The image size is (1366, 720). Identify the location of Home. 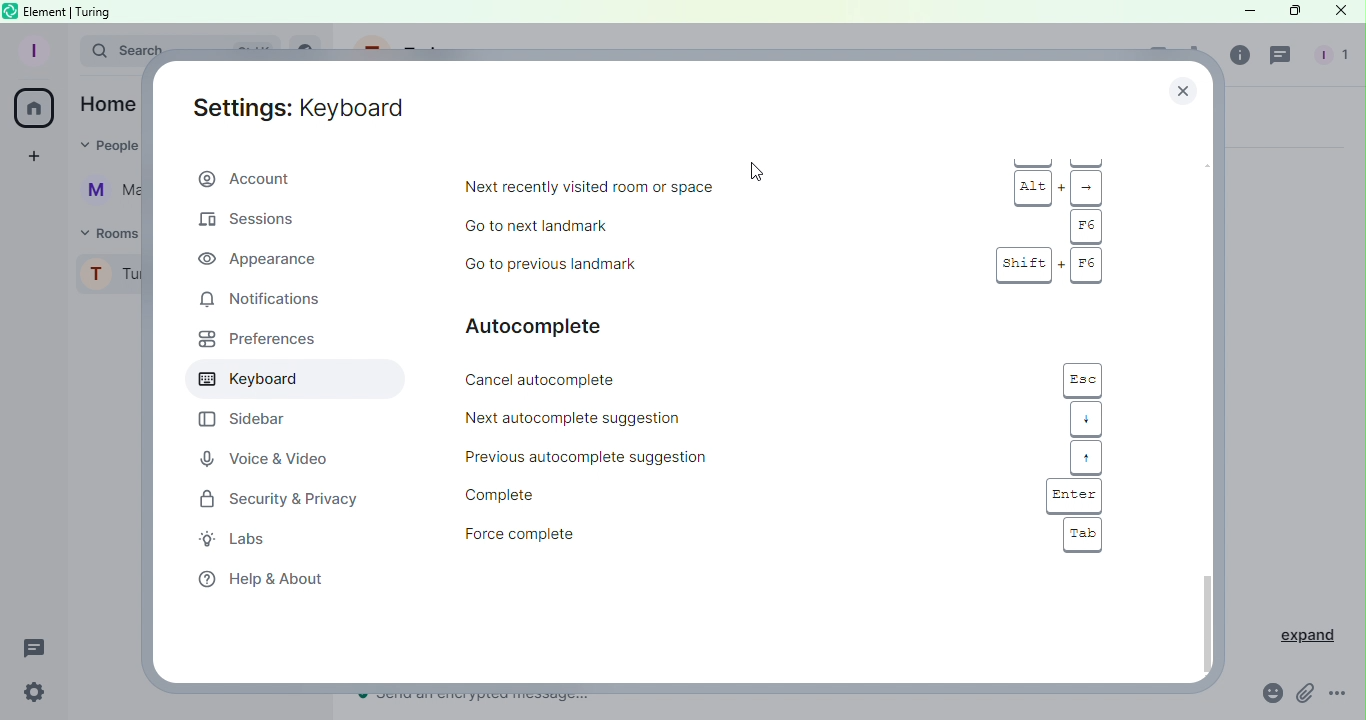
(105, 104).